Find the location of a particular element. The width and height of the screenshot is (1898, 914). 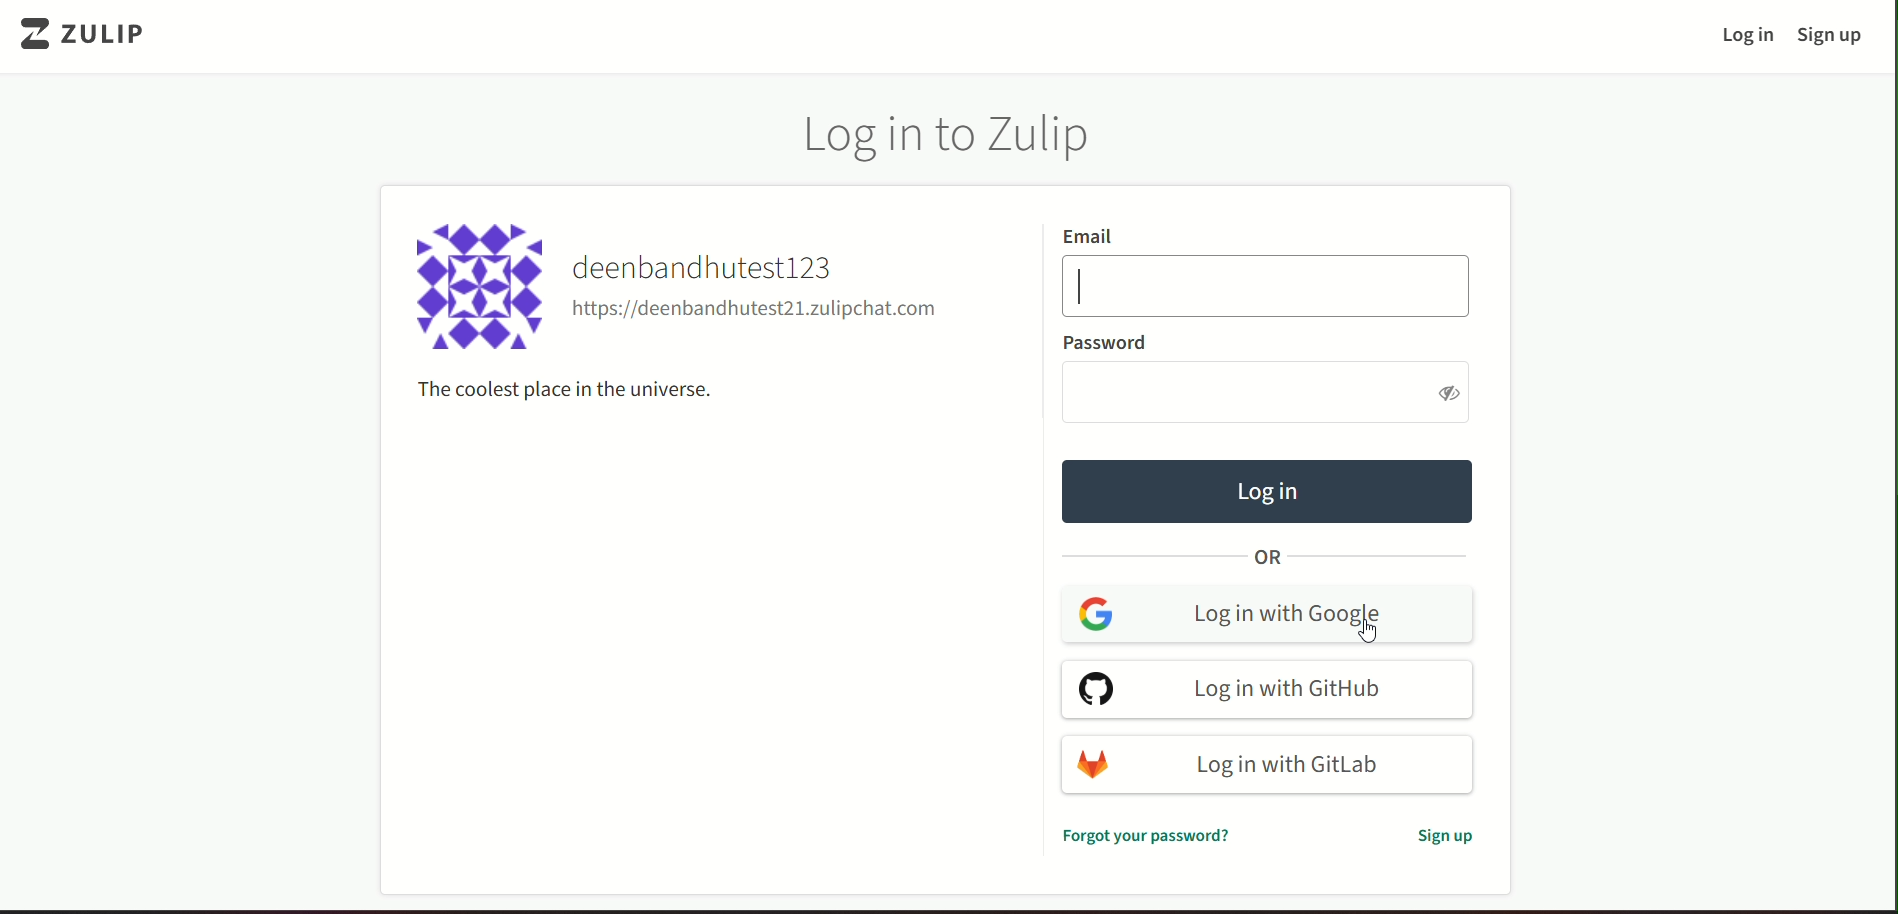

logo and title is located at coordinates (93, 36).